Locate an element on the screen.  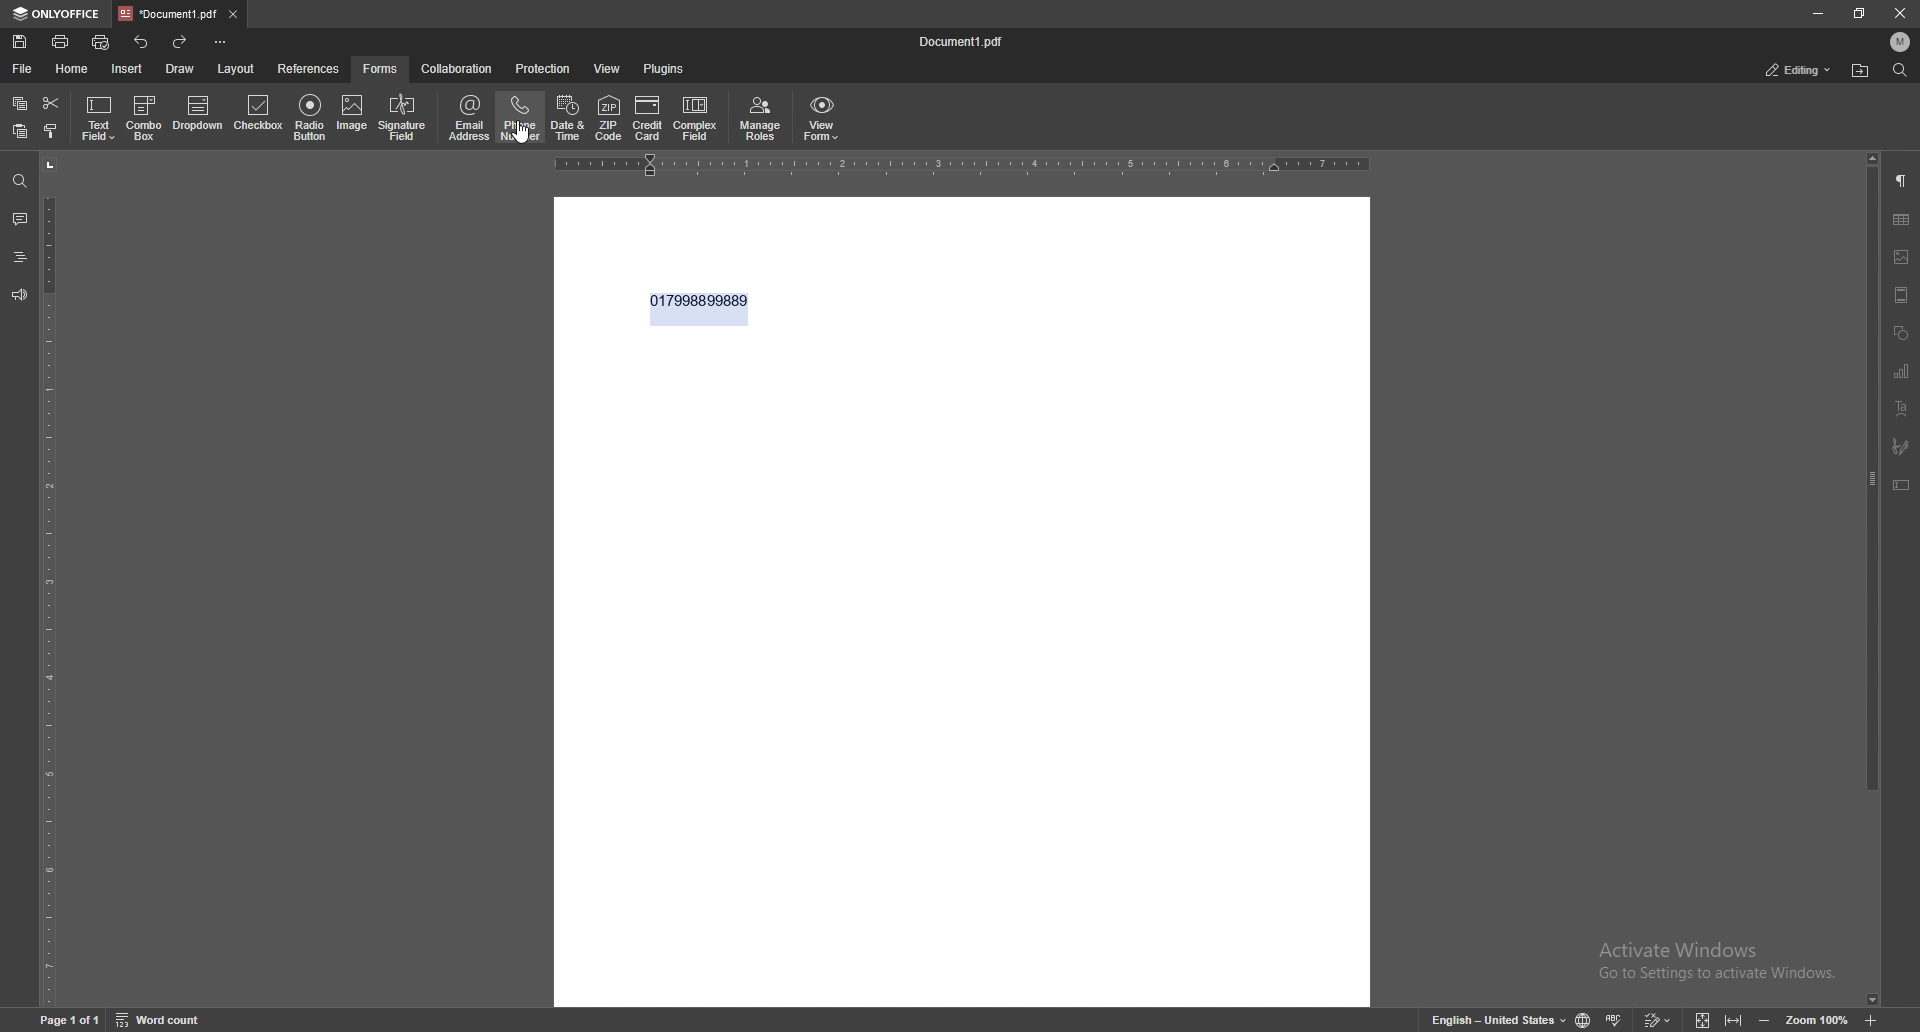
layout is located at coordinates (238, 68).